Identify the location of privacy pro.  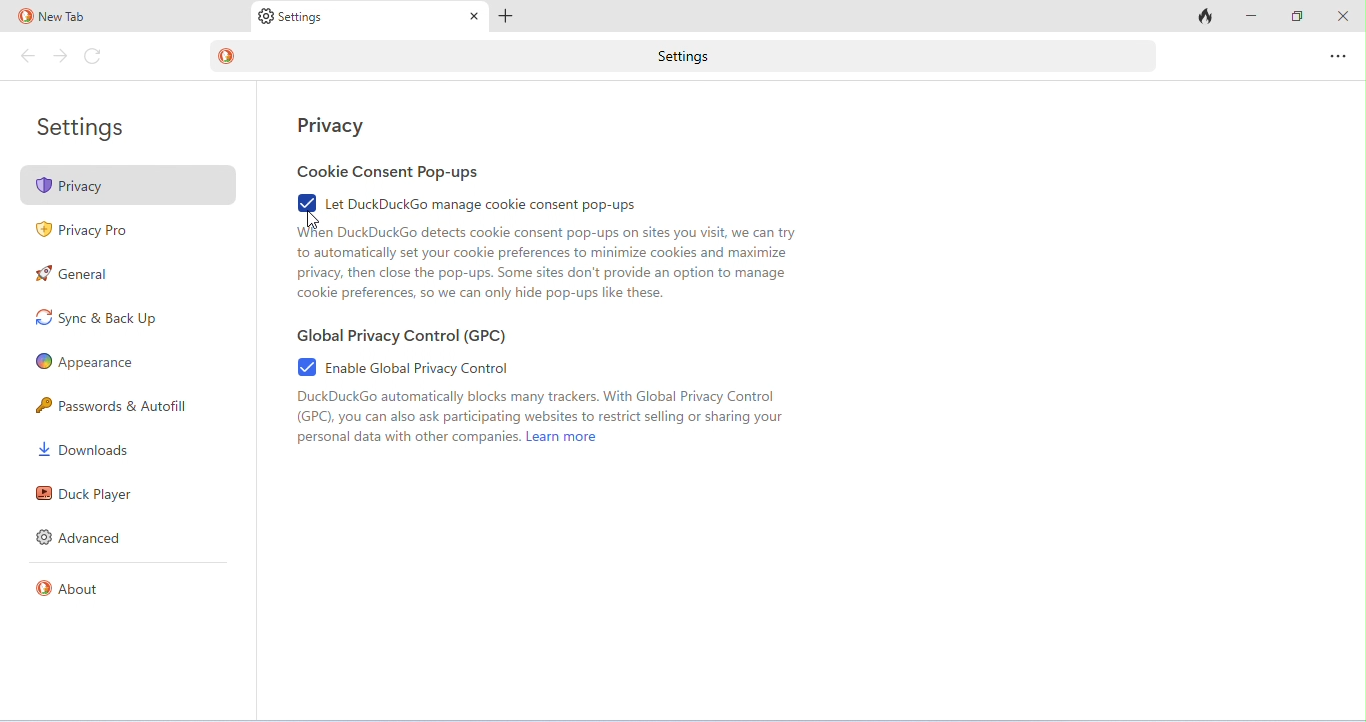
(85, 233).